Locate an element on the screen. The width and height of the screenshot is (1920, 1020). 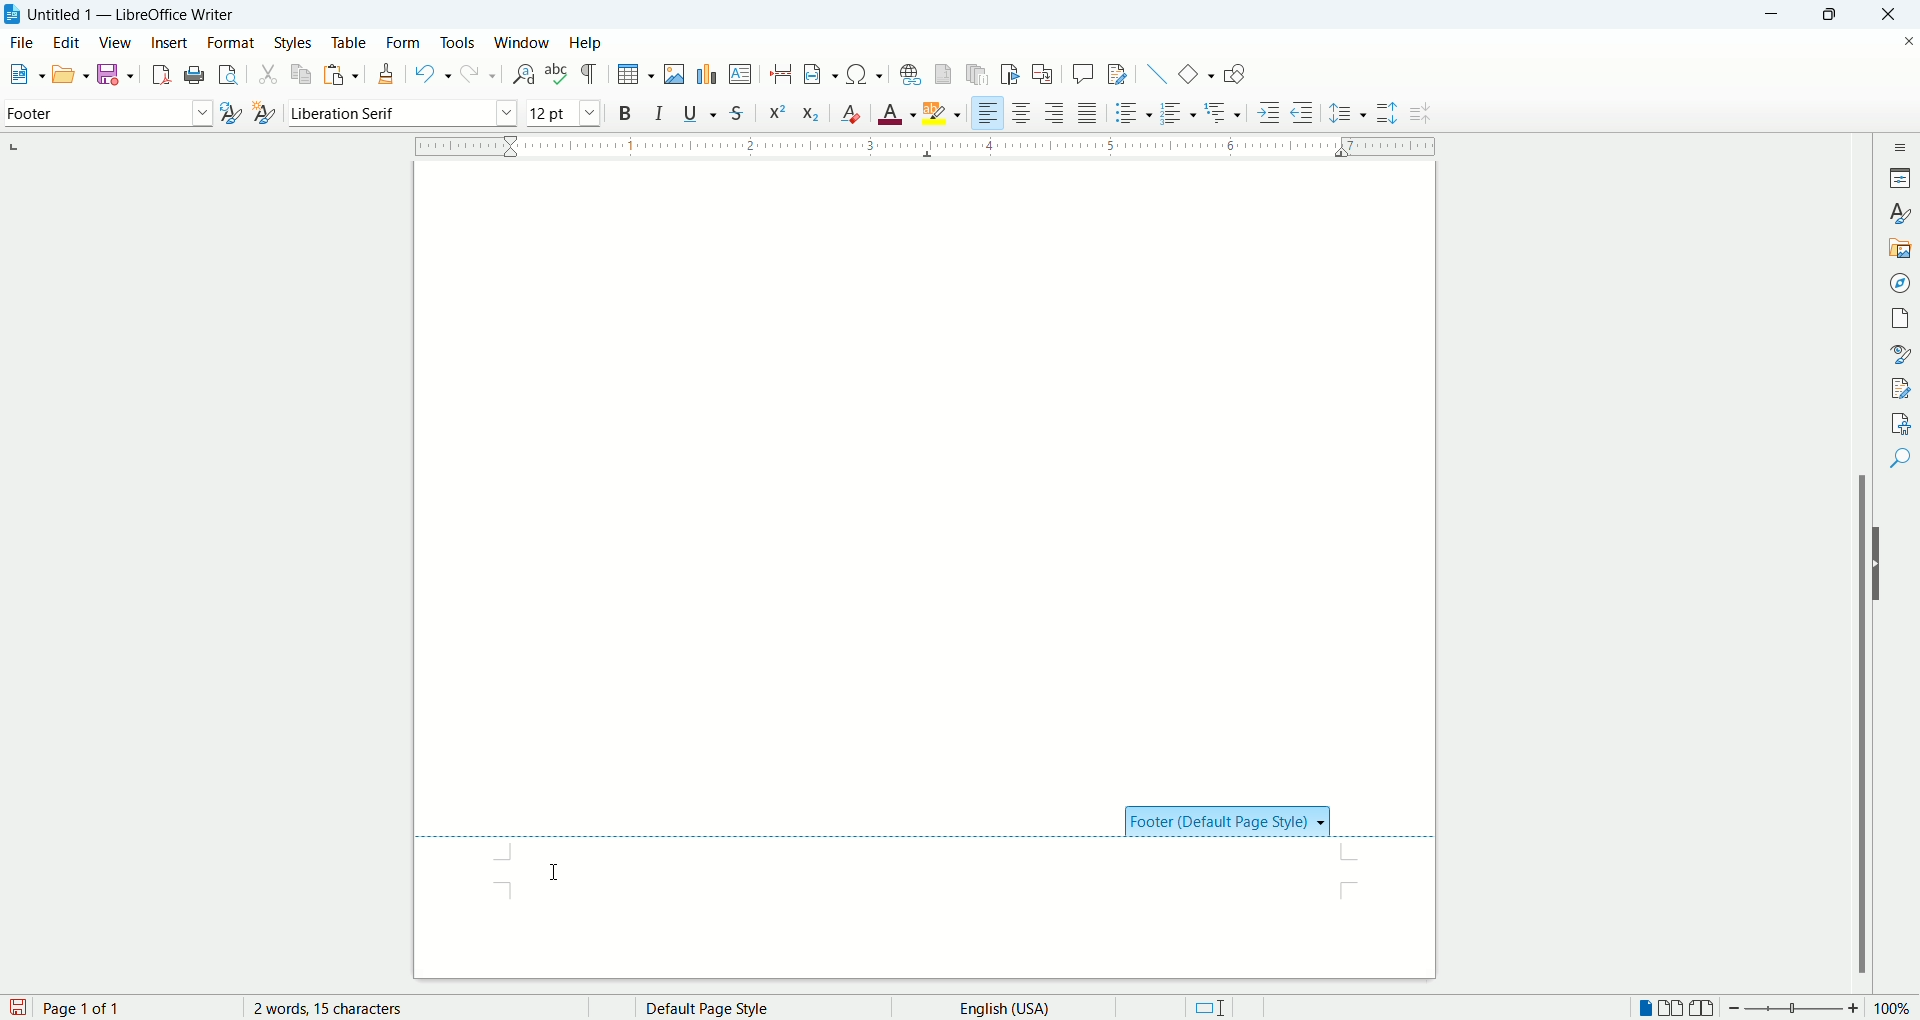
open is located at coordinates (69, 73).